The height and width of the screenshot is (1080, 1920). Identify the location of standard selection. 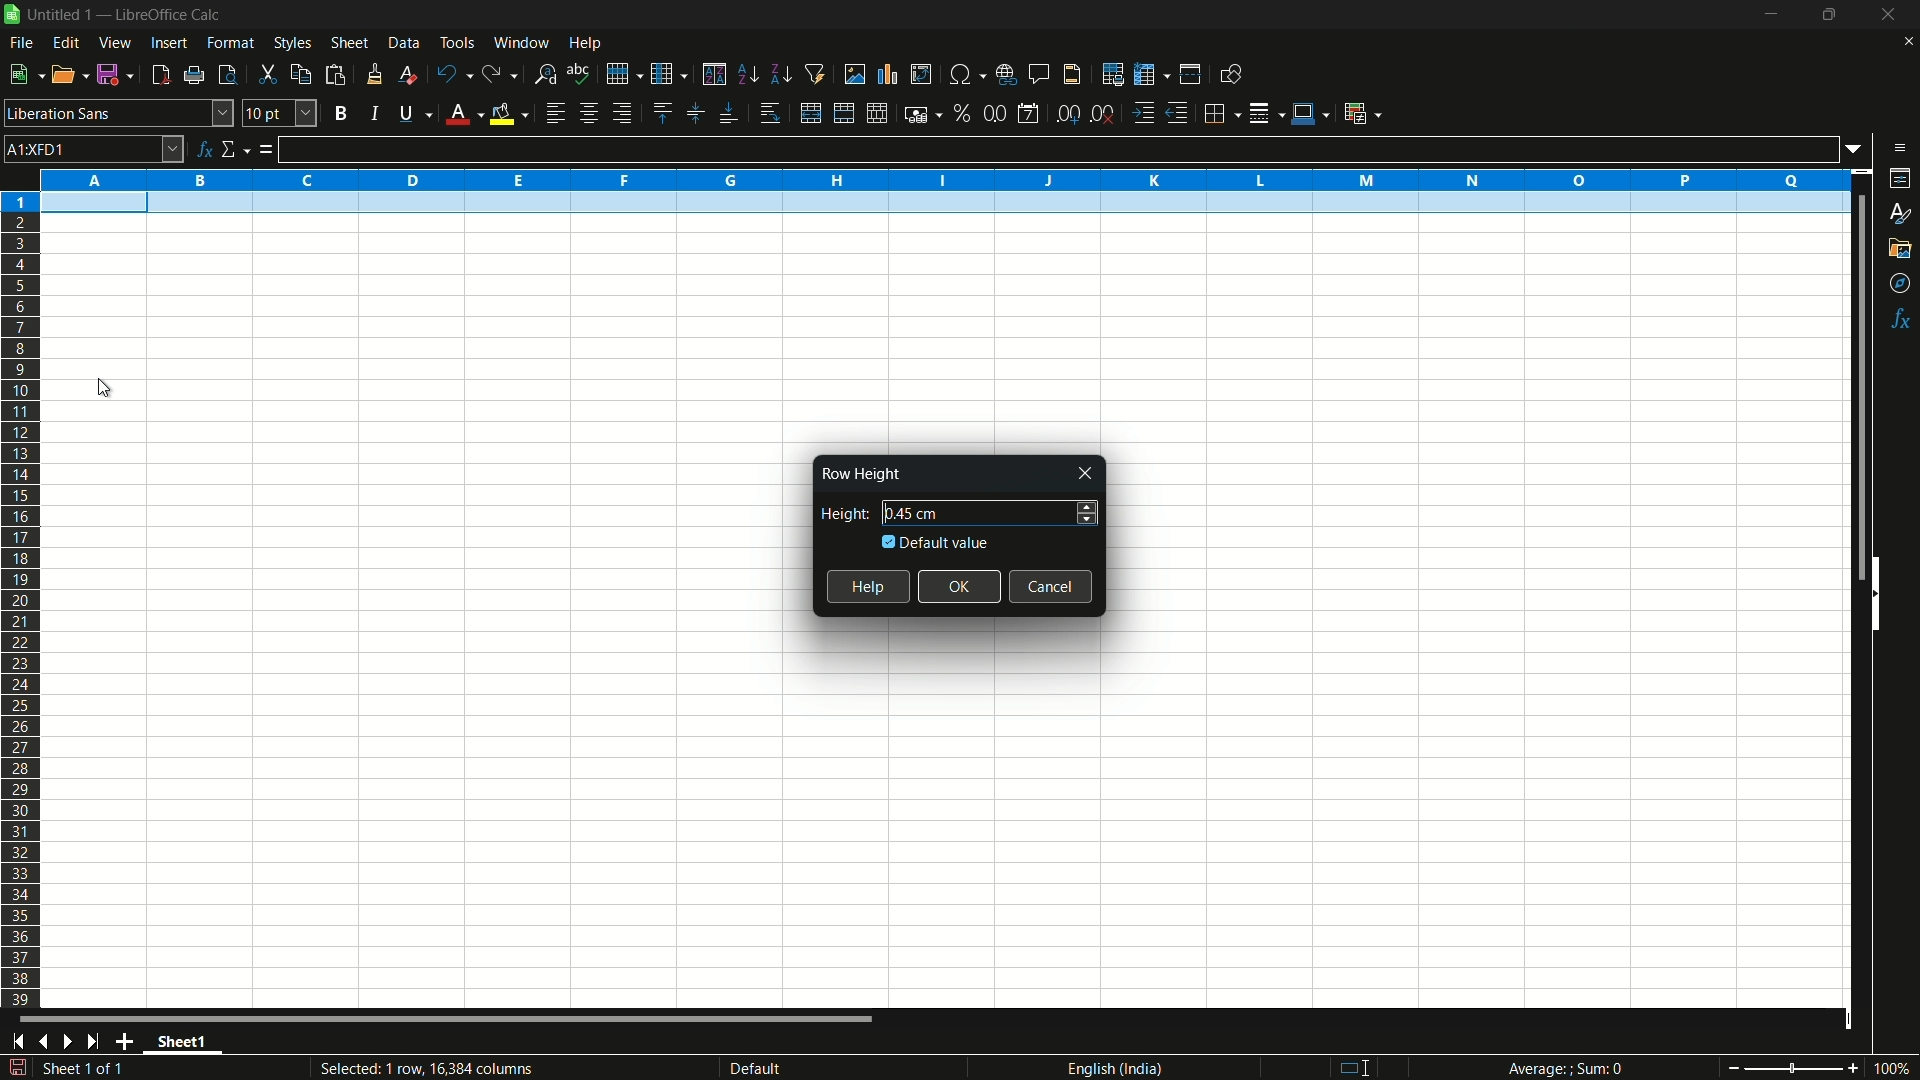
(1362, 1067).